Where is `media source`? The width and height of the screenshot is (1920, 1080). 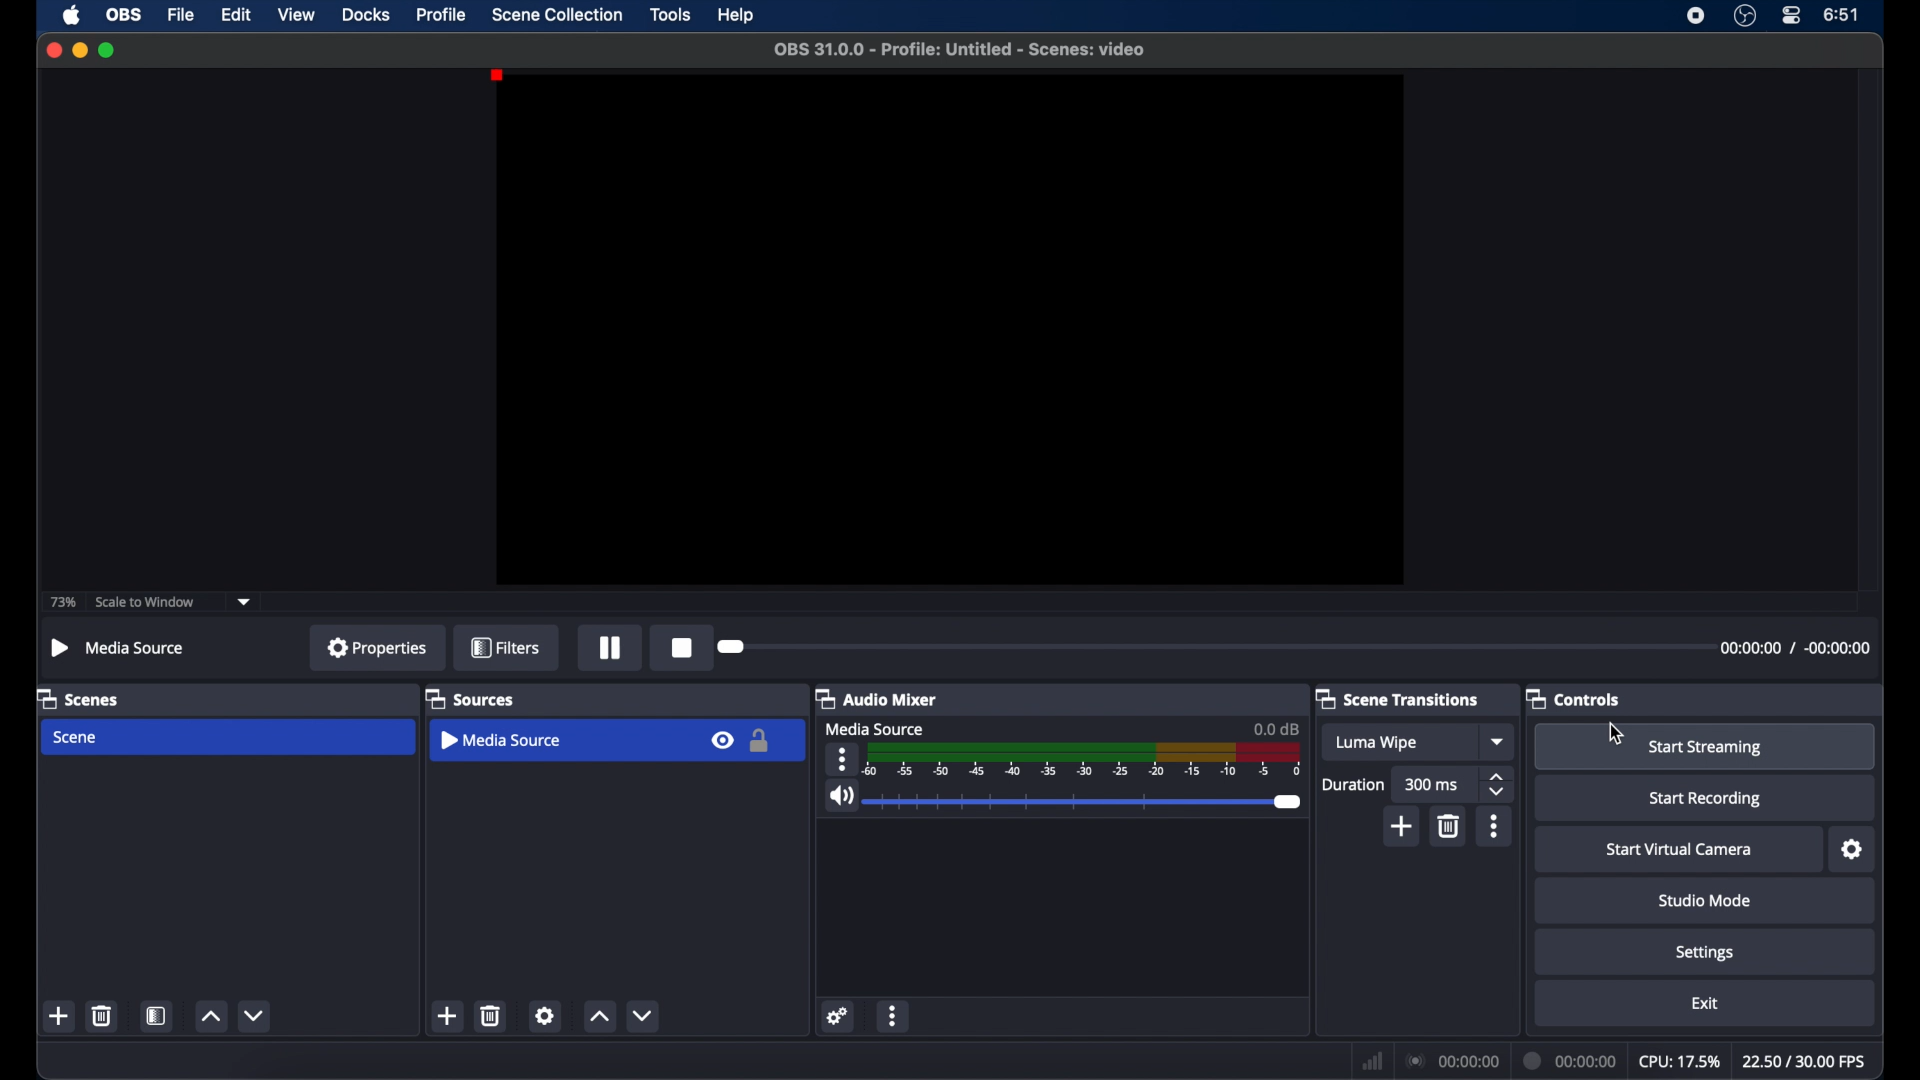 media source is located at coordinates (878, 728).